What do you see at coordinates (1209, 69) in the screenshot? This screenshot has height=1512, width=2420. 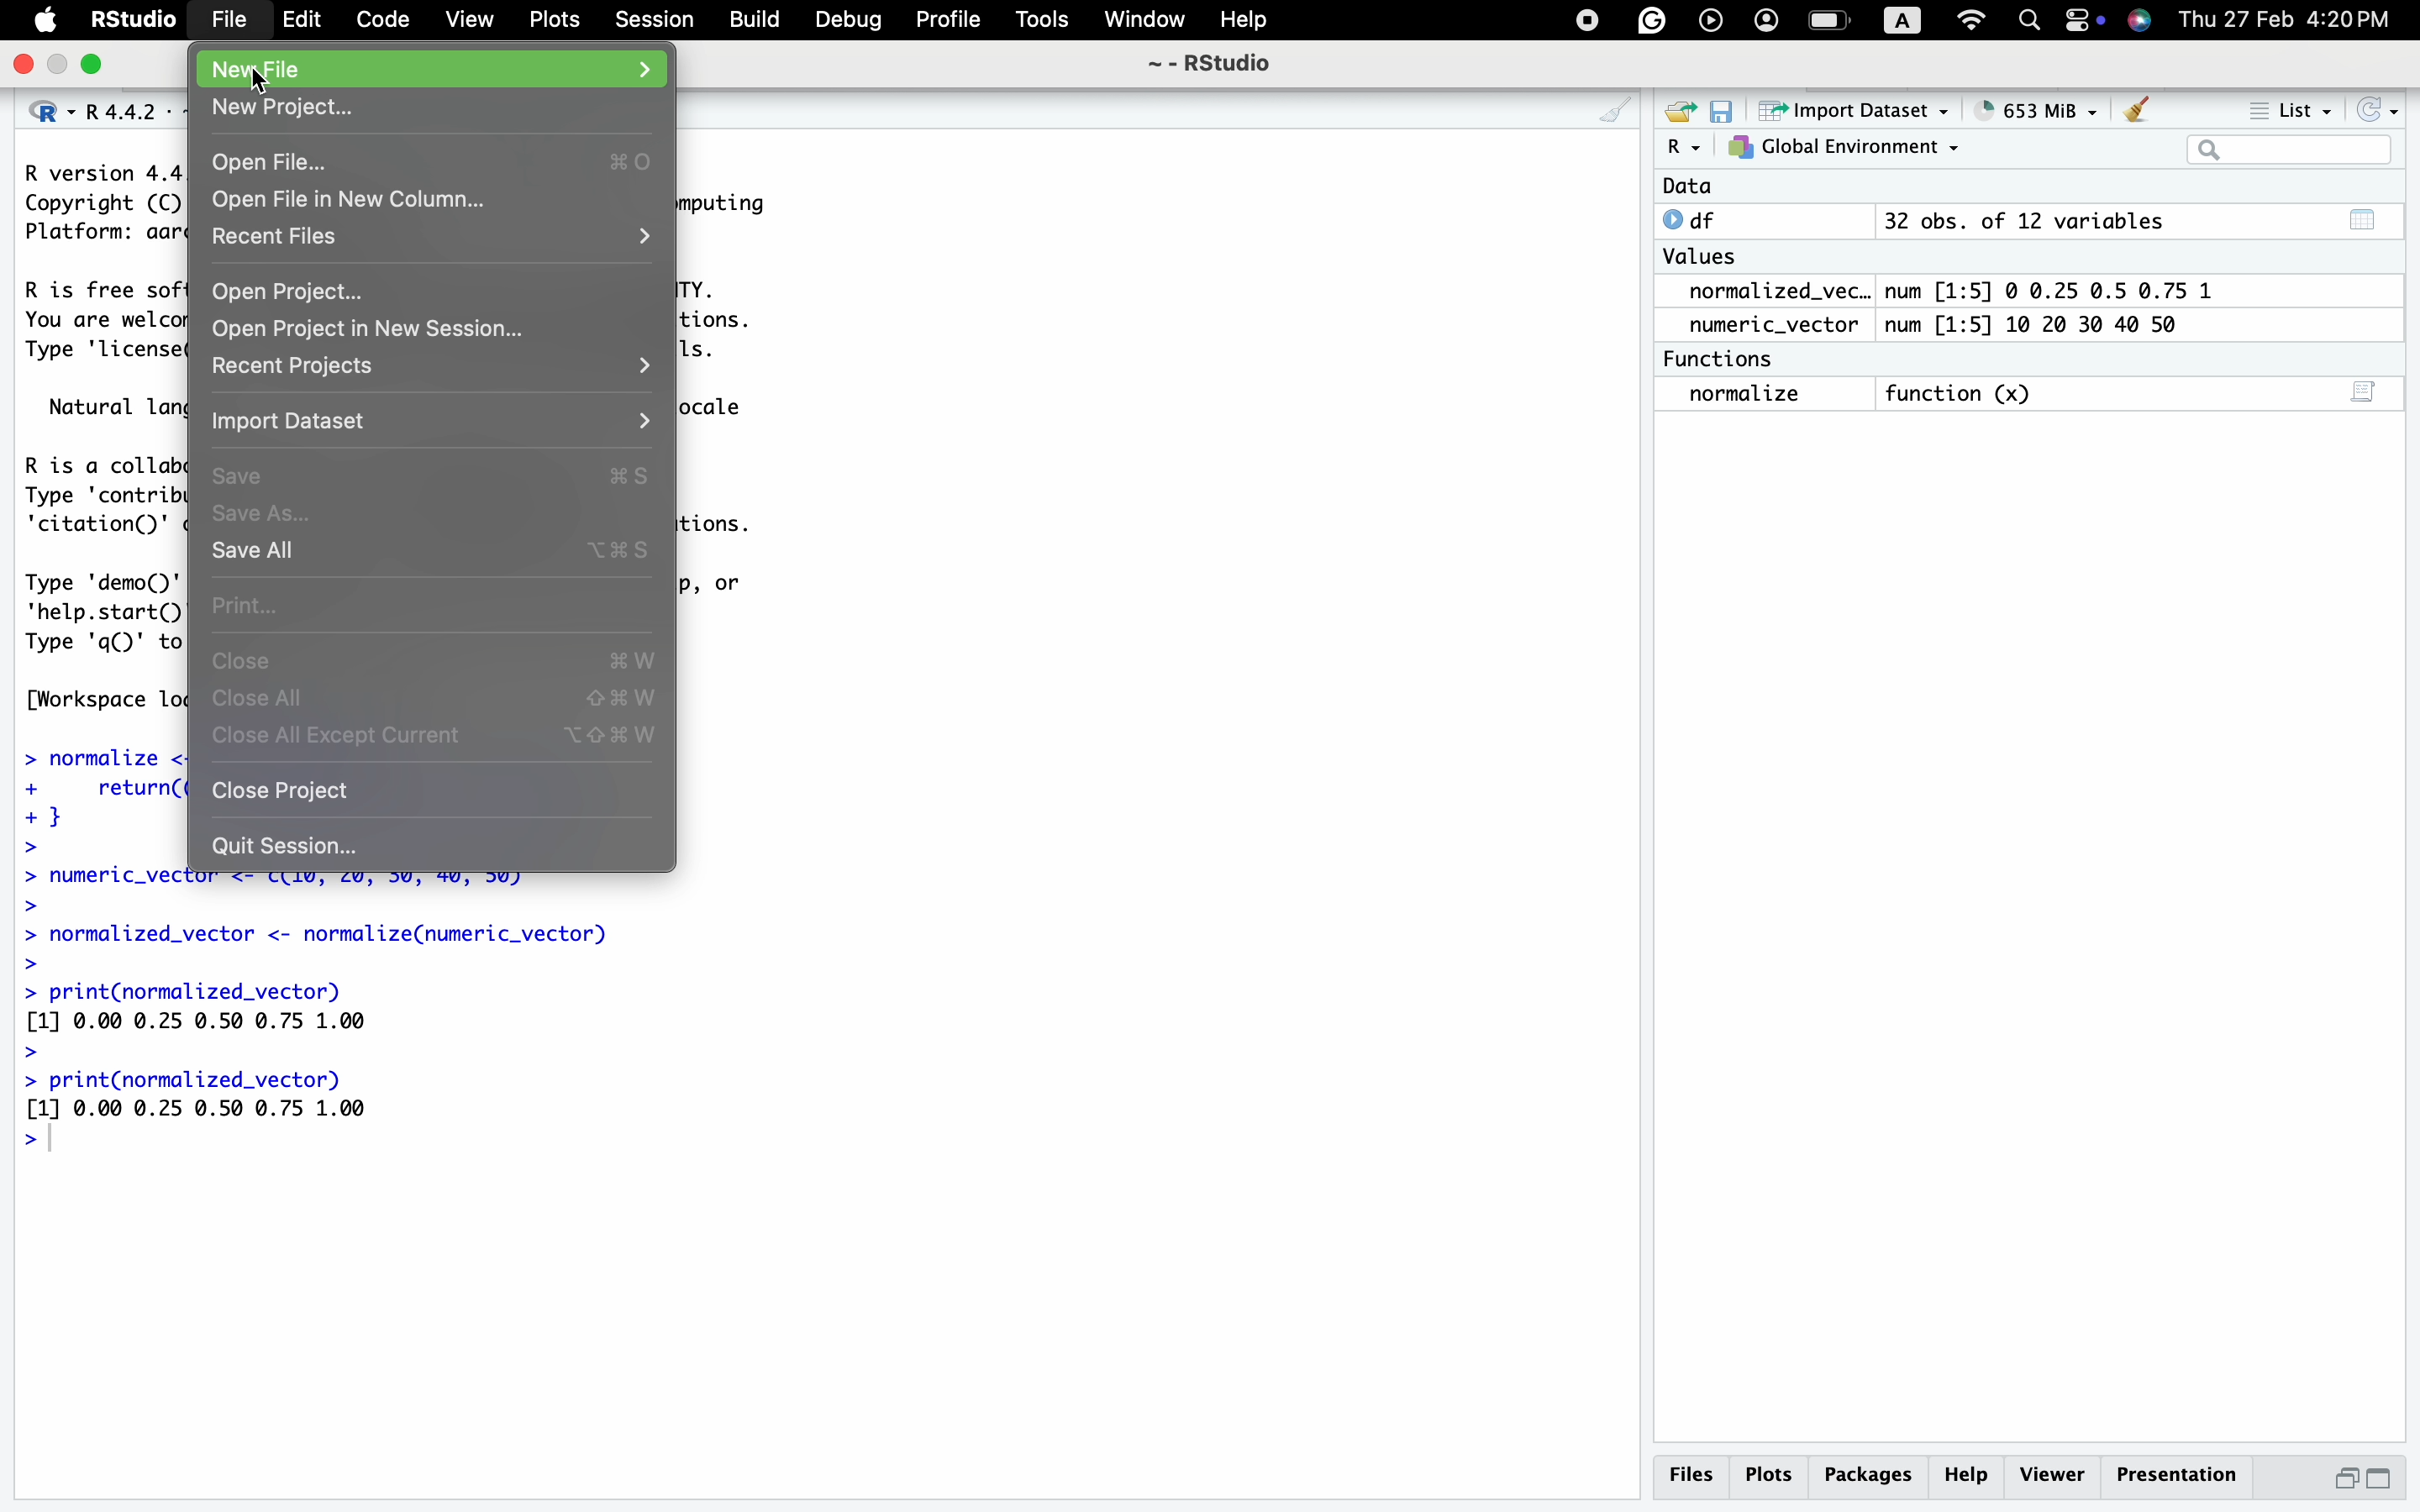 I see `~~ RStudio` at bounding box center [1209, 69].